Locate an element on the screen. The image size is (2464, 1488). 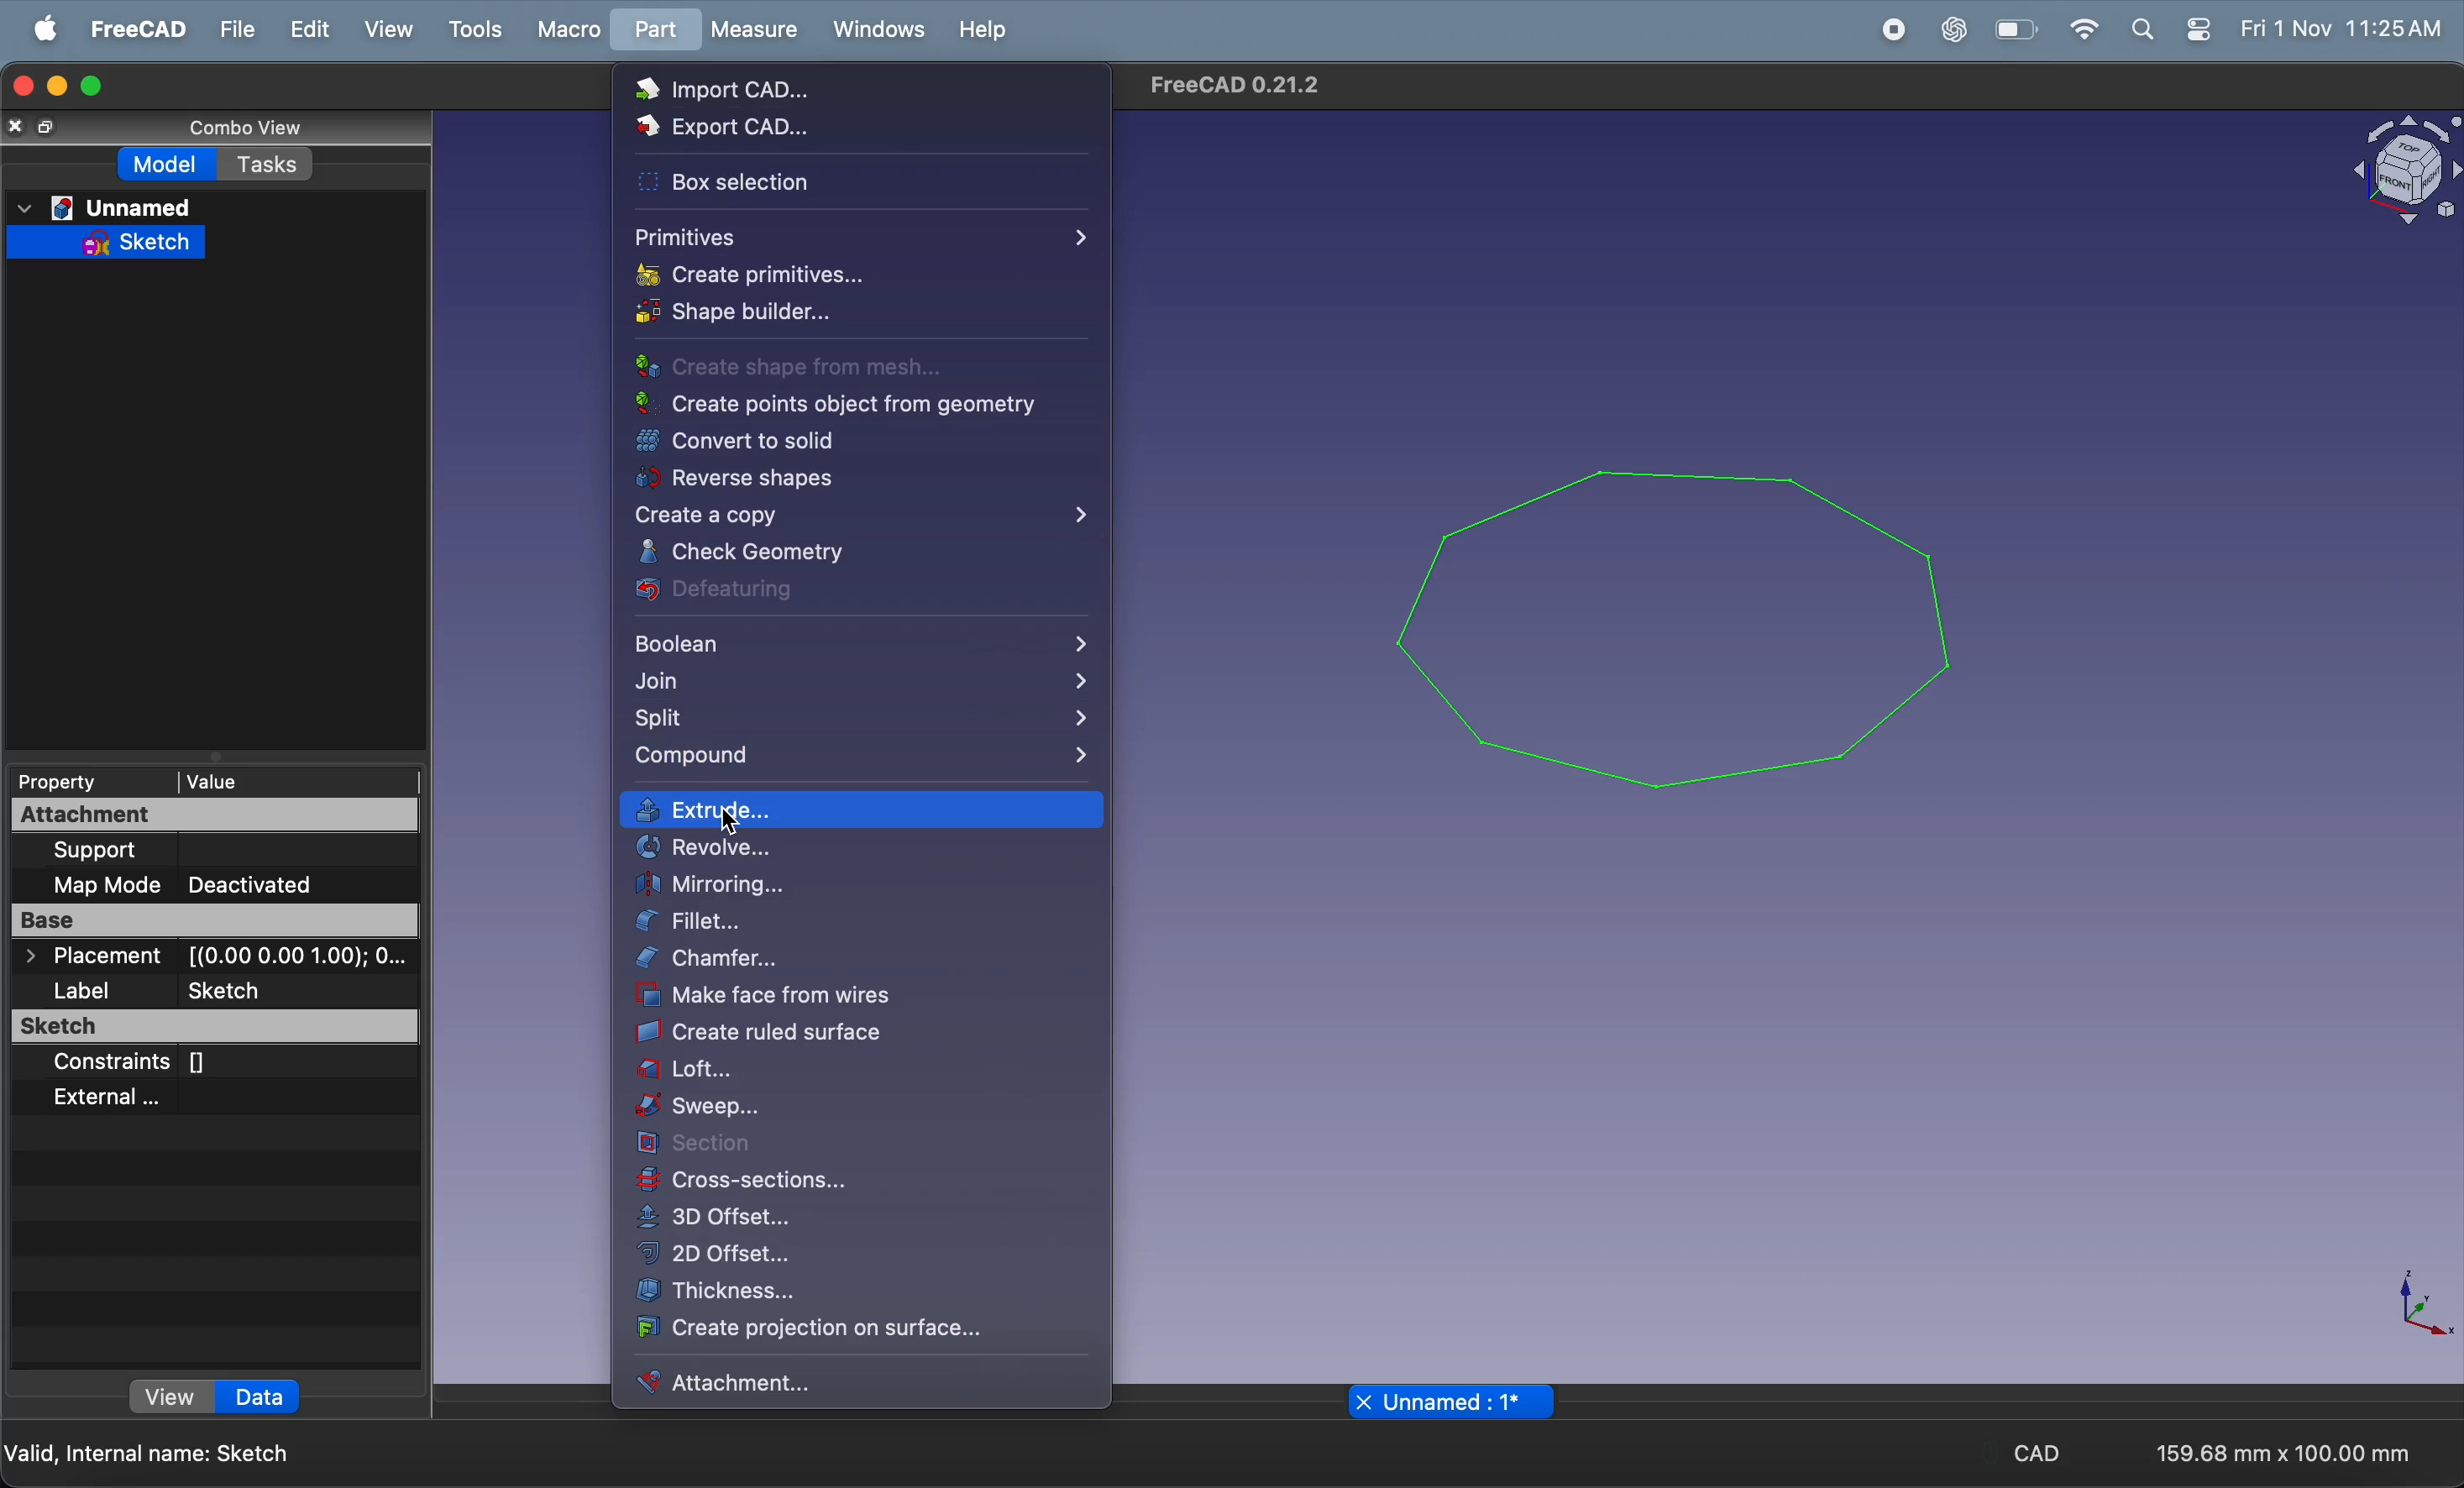
shape bulider is located at coordinates (780, 309).